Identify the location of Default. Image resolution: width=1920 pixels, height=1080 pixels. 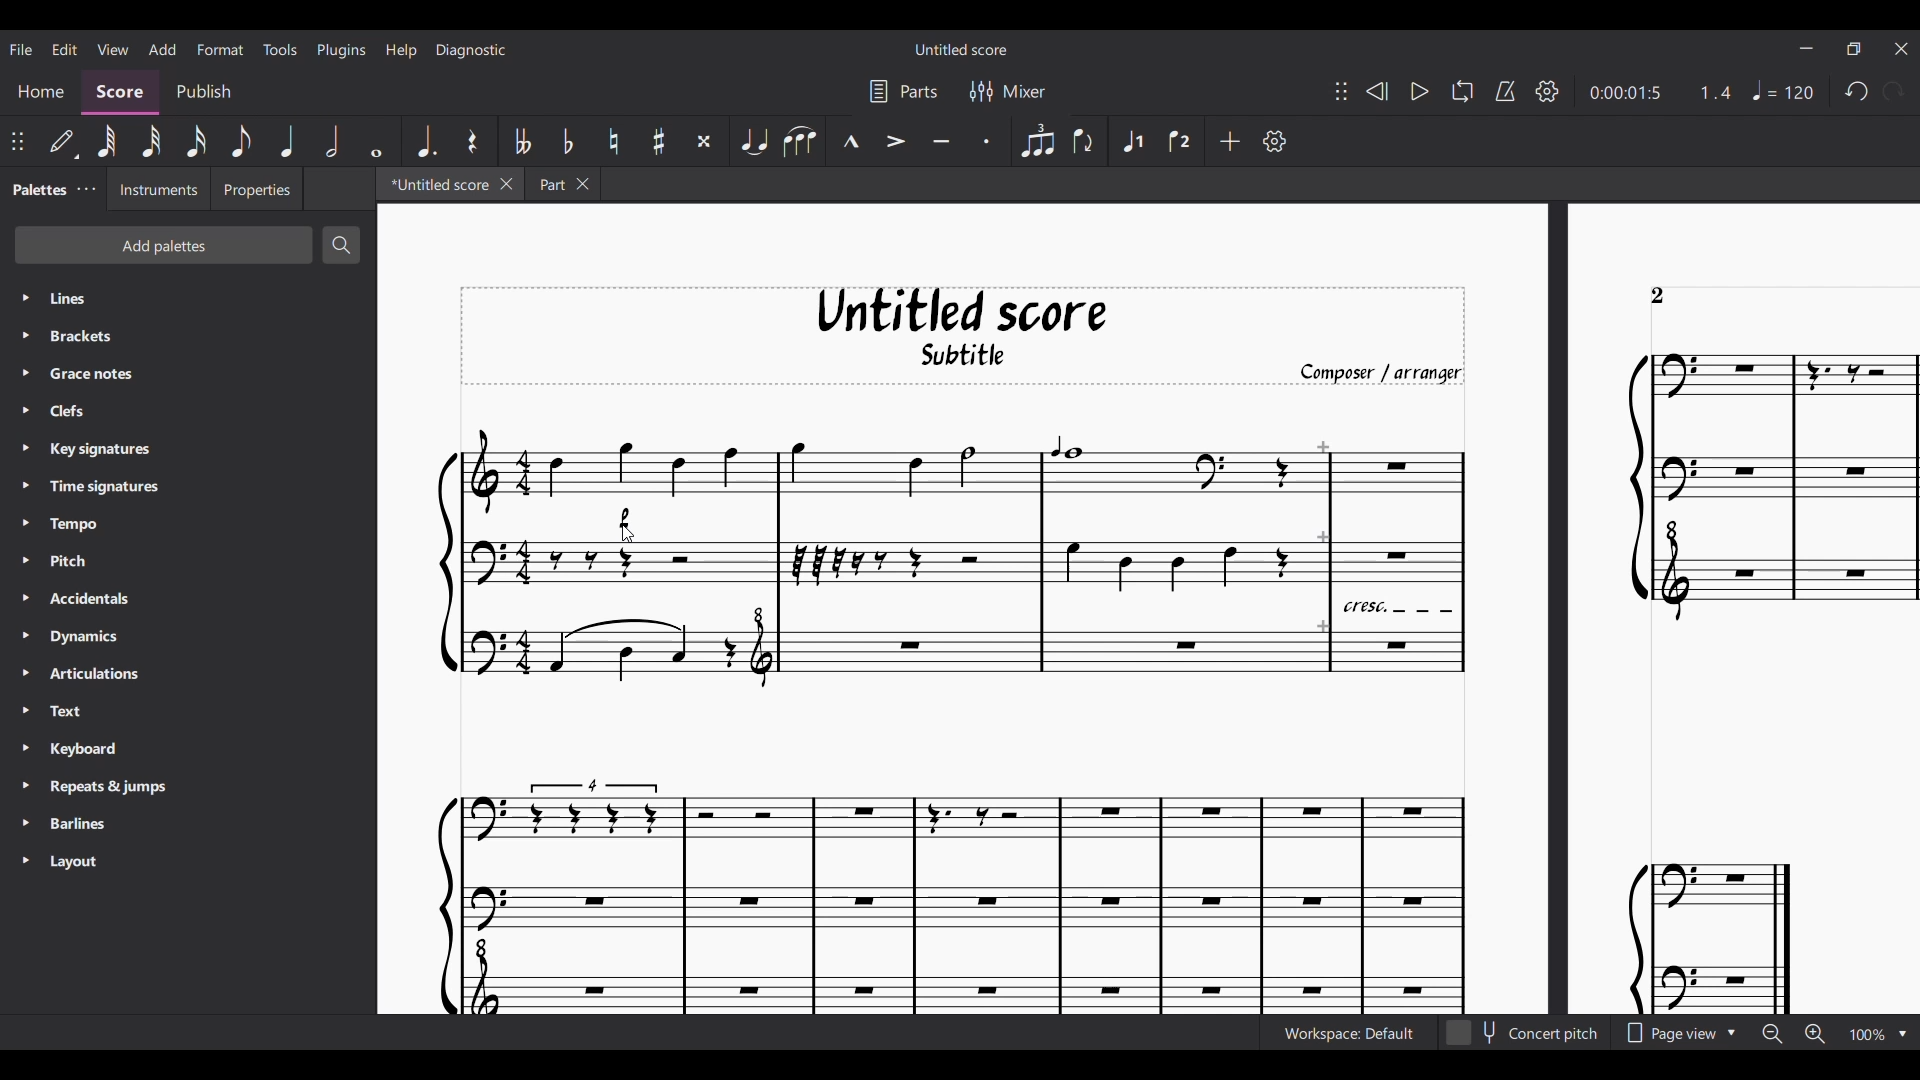
(63, 142).